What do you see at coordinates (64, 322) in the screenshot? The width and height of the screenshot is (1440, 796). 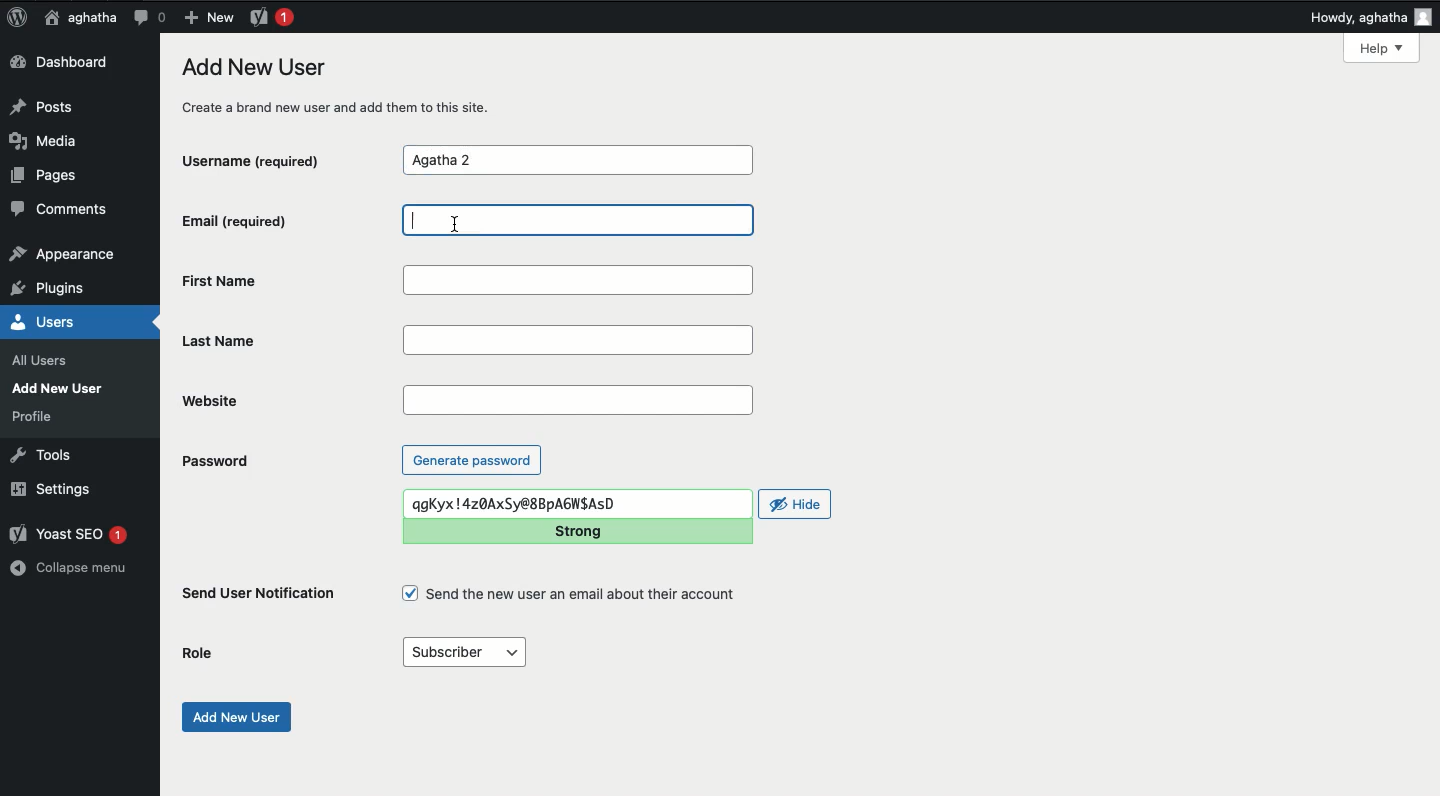 I see `Users` at bounding box center [64, 322].